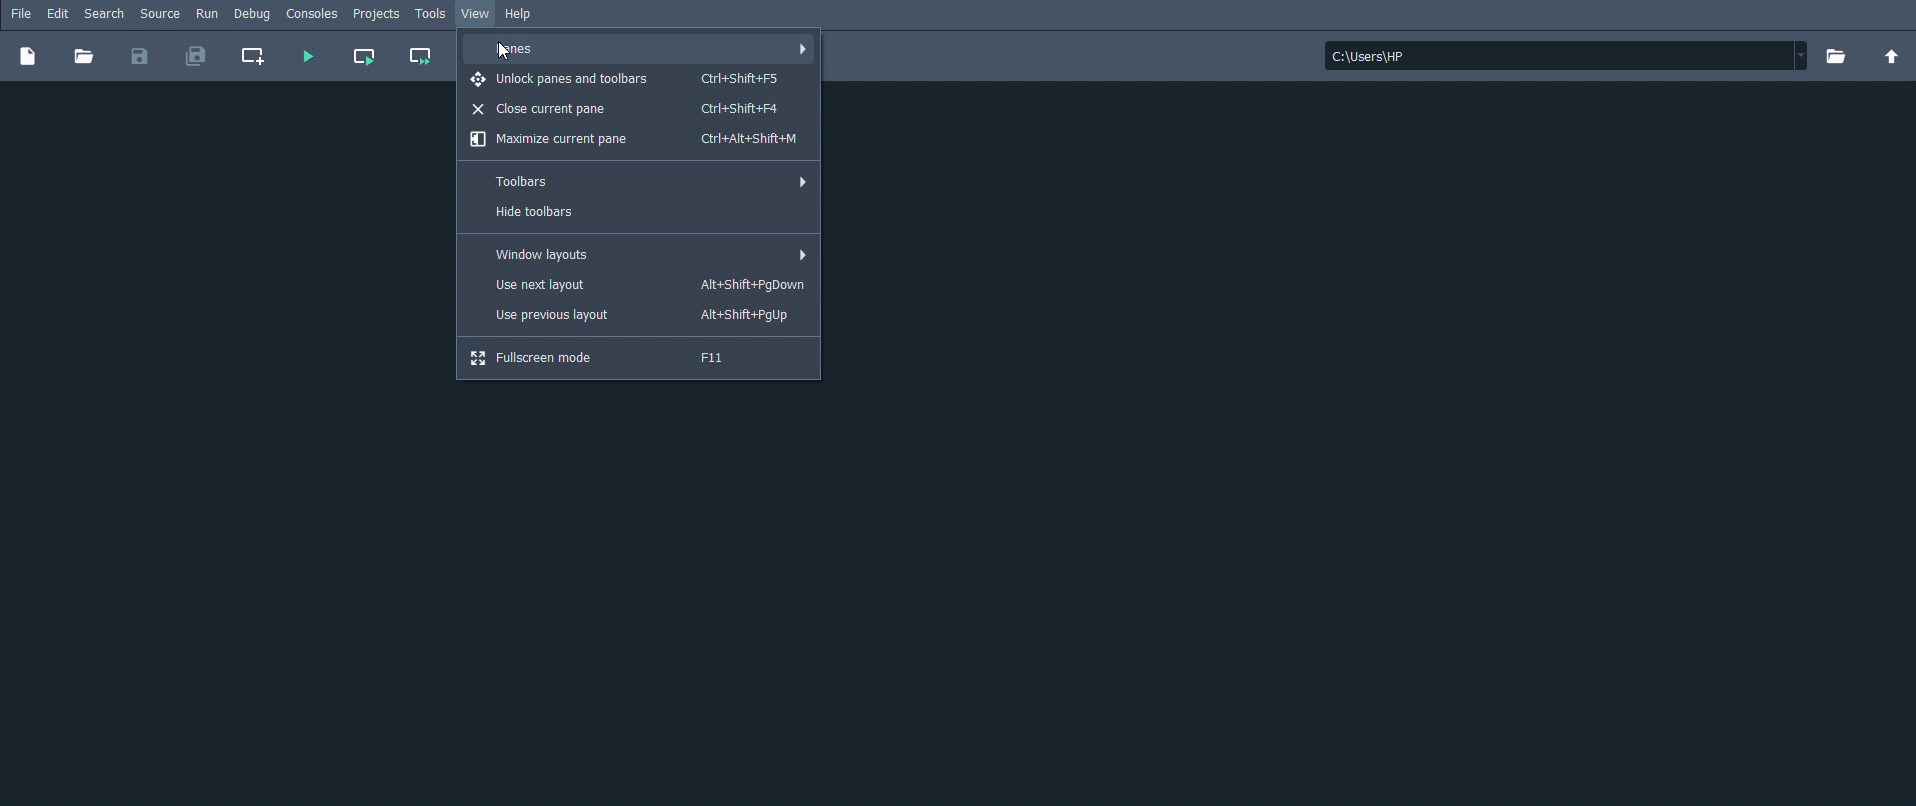 This screenshot has width=1916, height=806. What do you see at coordinates (1567, 55) in the screenshot?
I see `File location` at bounding box center [1567, 55].